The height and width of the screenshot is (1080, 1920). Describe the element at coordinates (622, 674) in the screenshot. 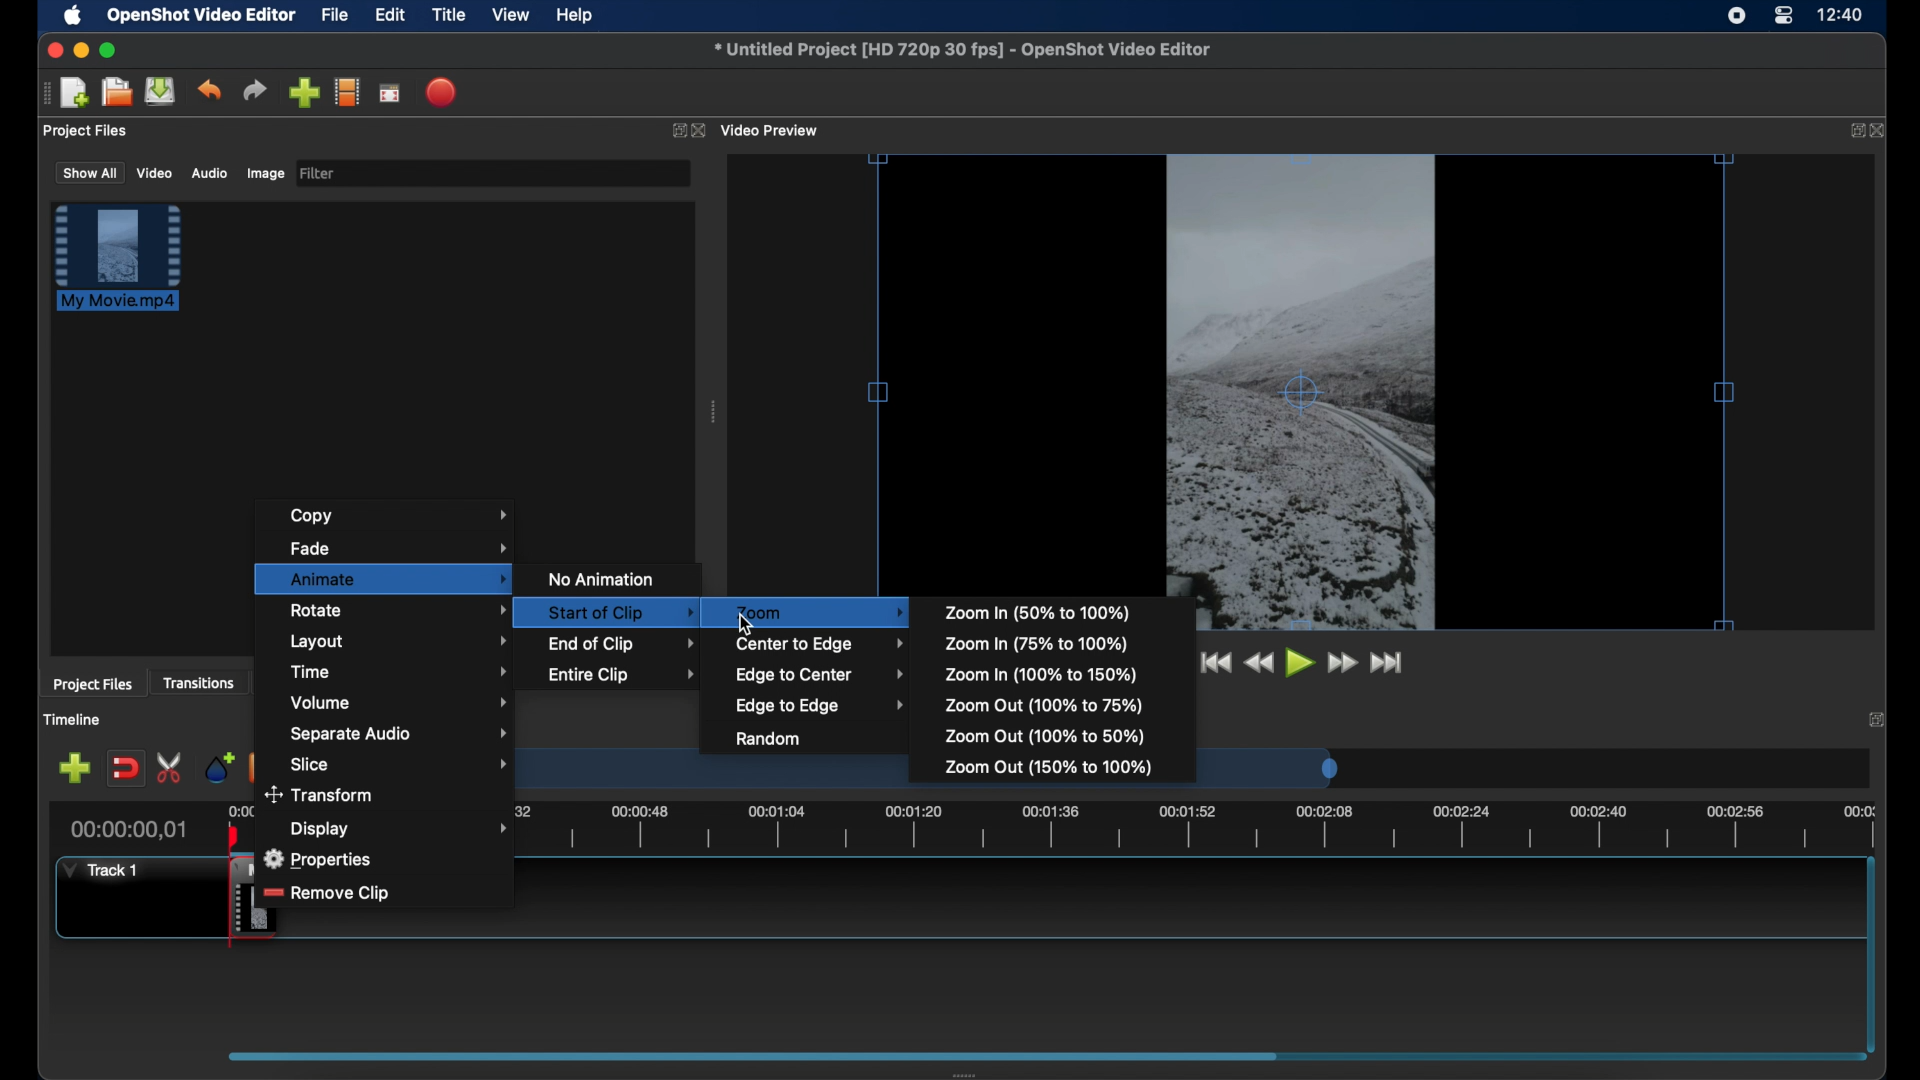

I see `entire clip menu` at that location.